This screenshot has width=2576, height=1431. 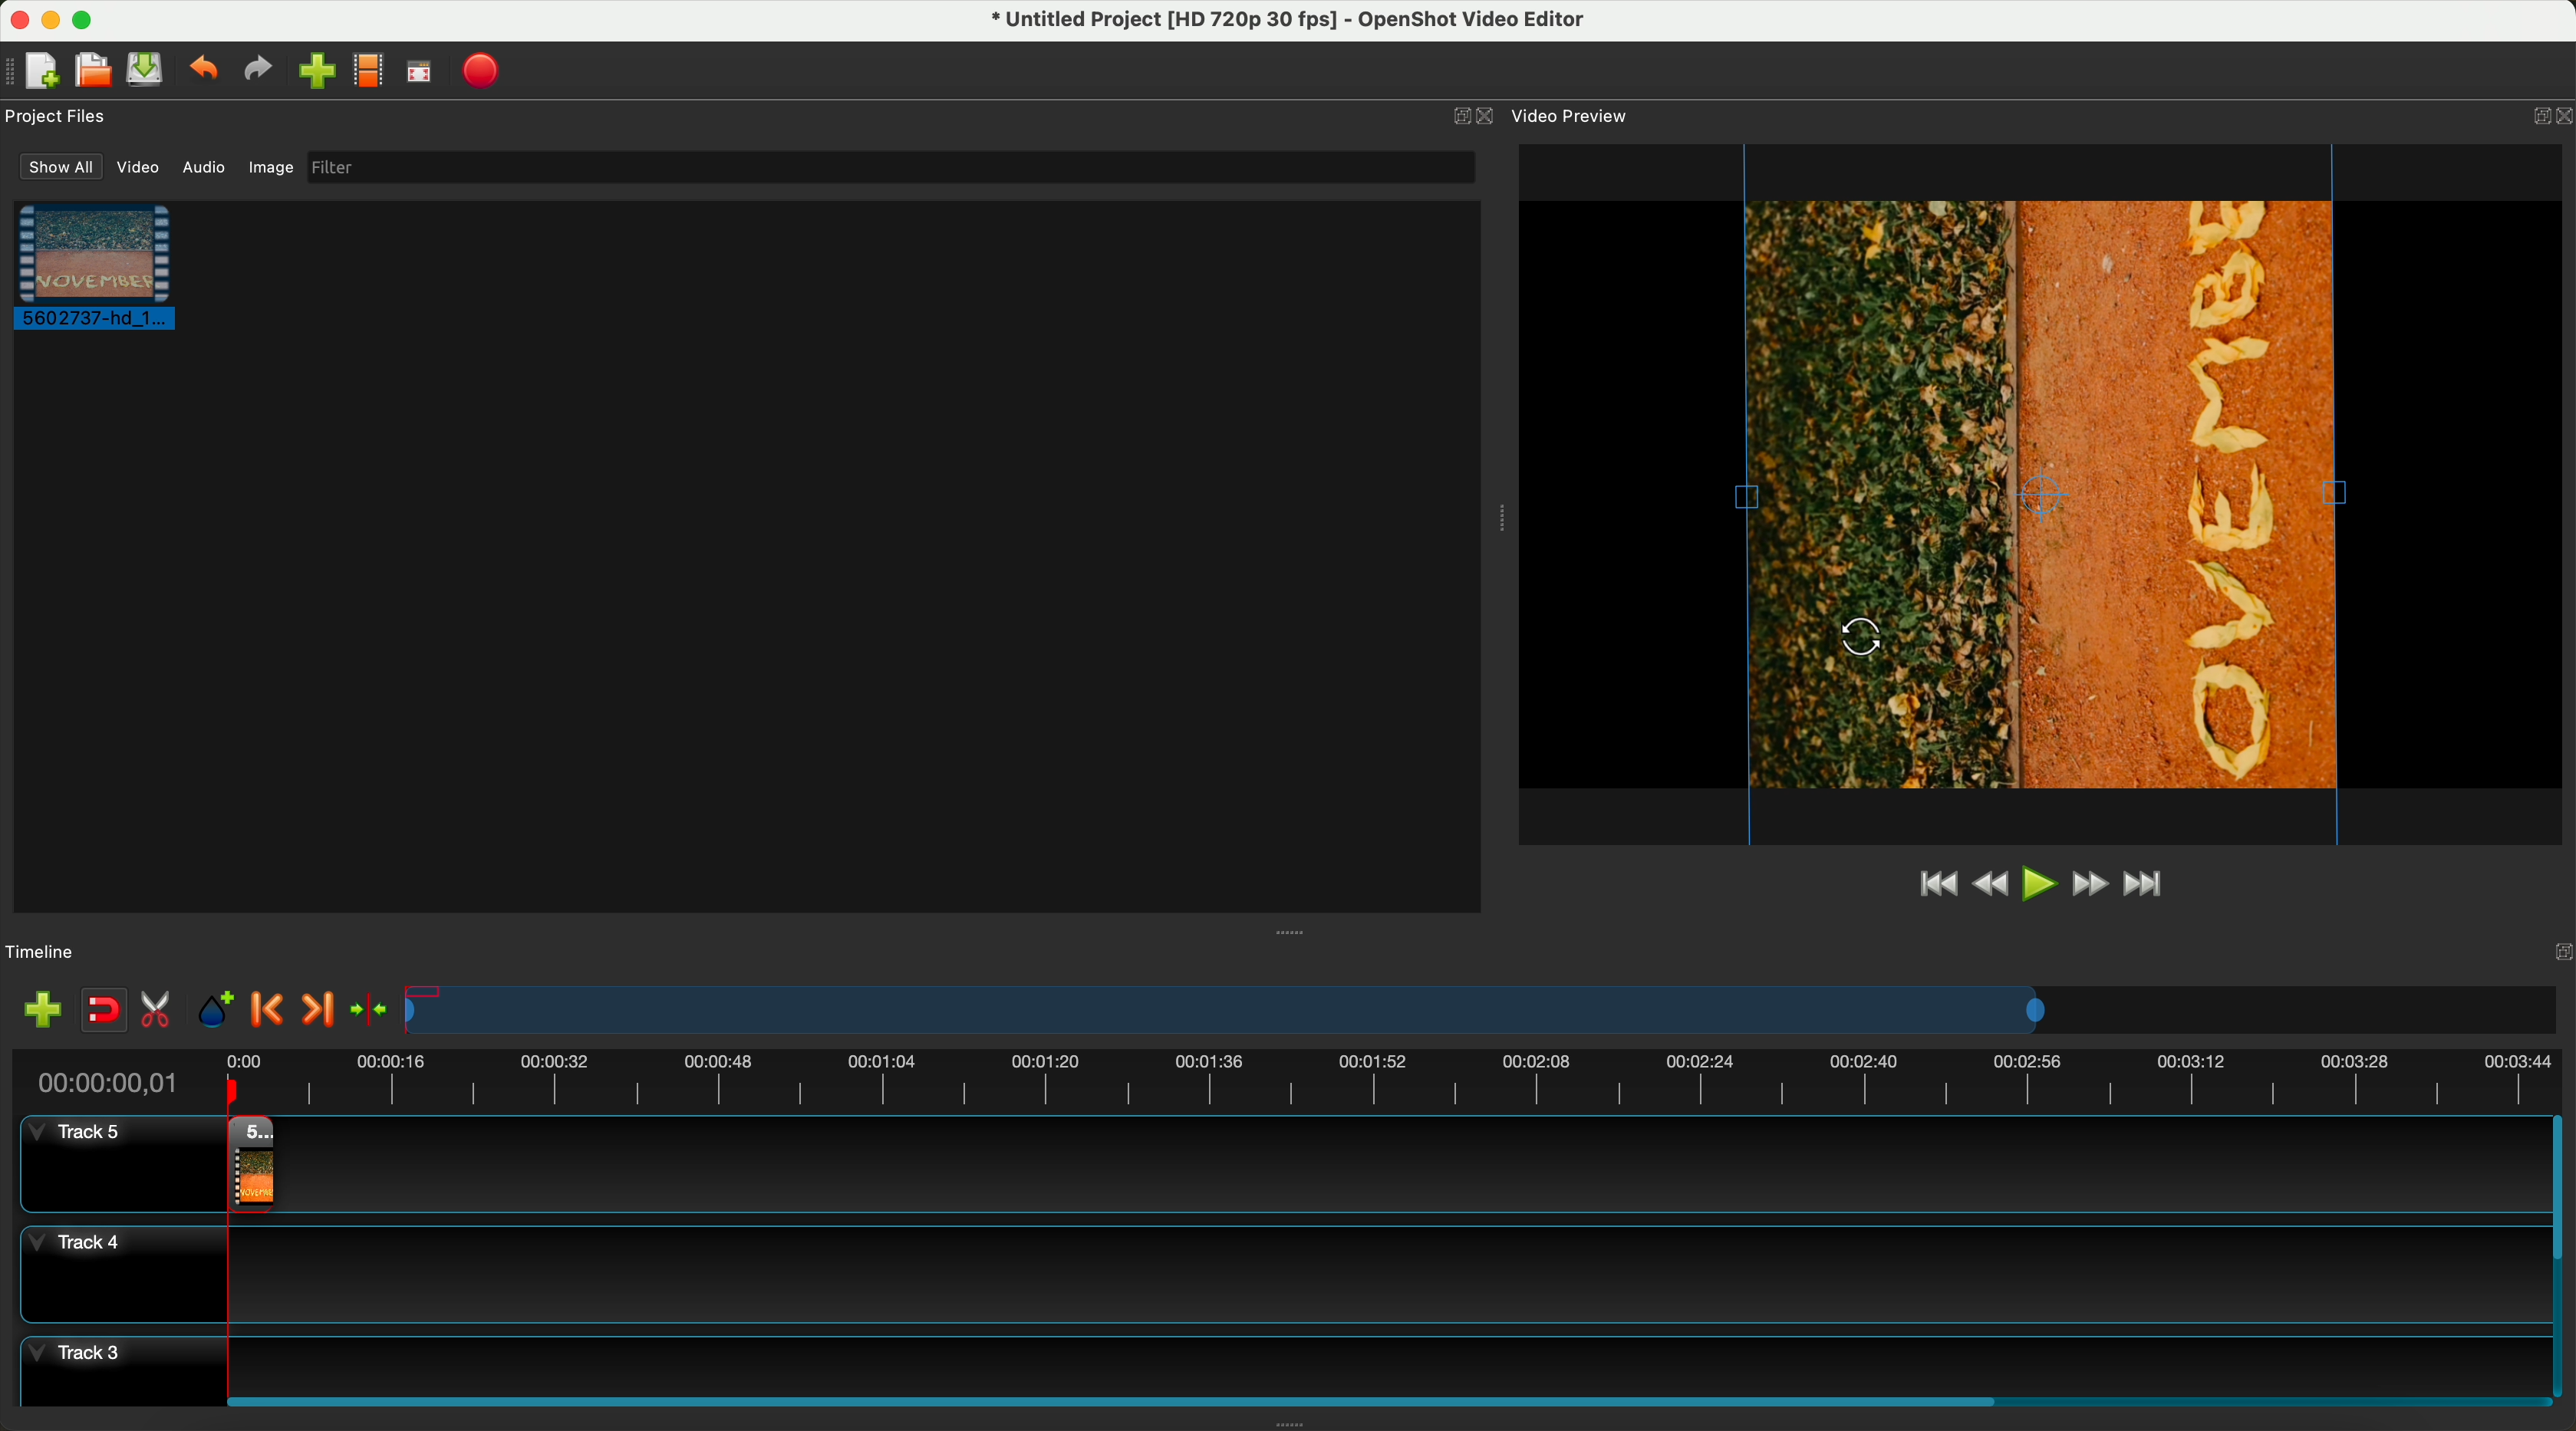 What do you see at coordinates (161, 1012) in the screenshot?
I see `enable razor` at bounding box center [161, 1012].